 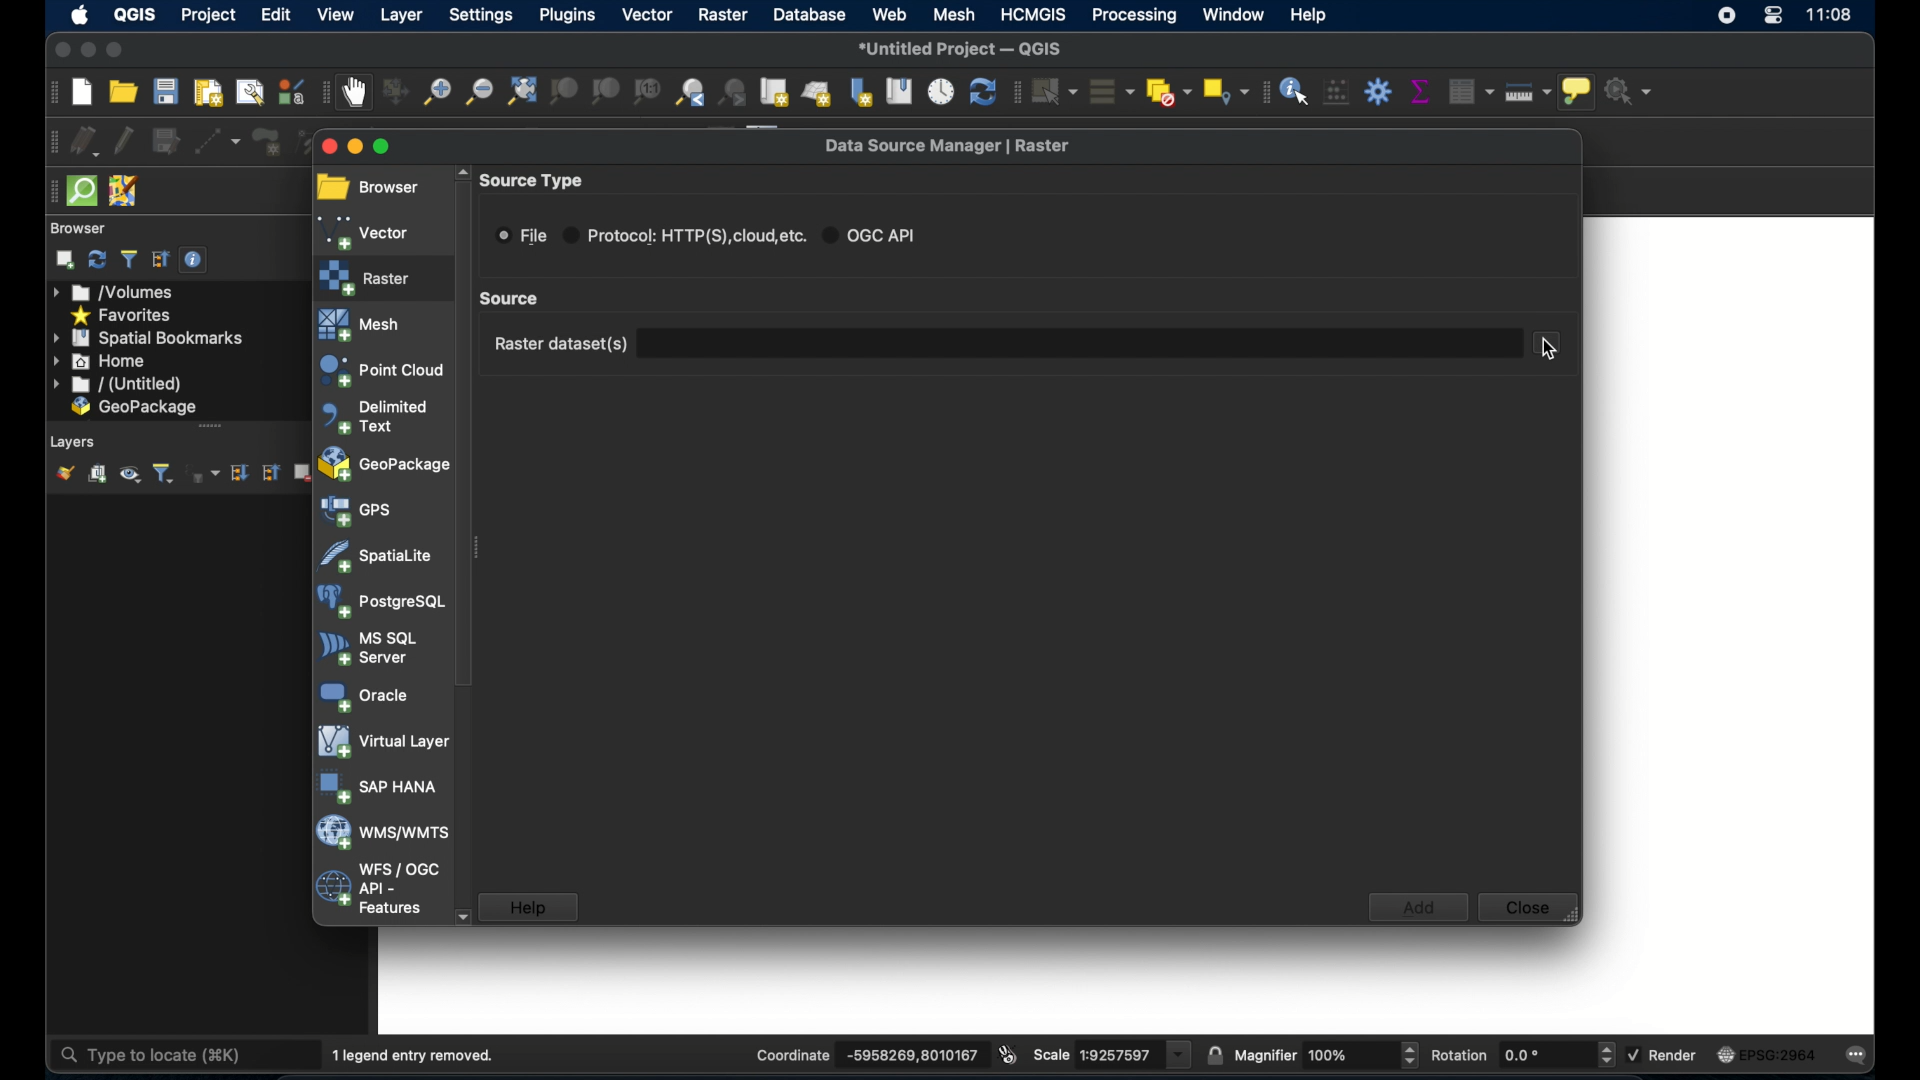 What do you see at coordinates (1523, 1055) in the screenshot?
I see `rotations` at bounding box center [1523, 1055].